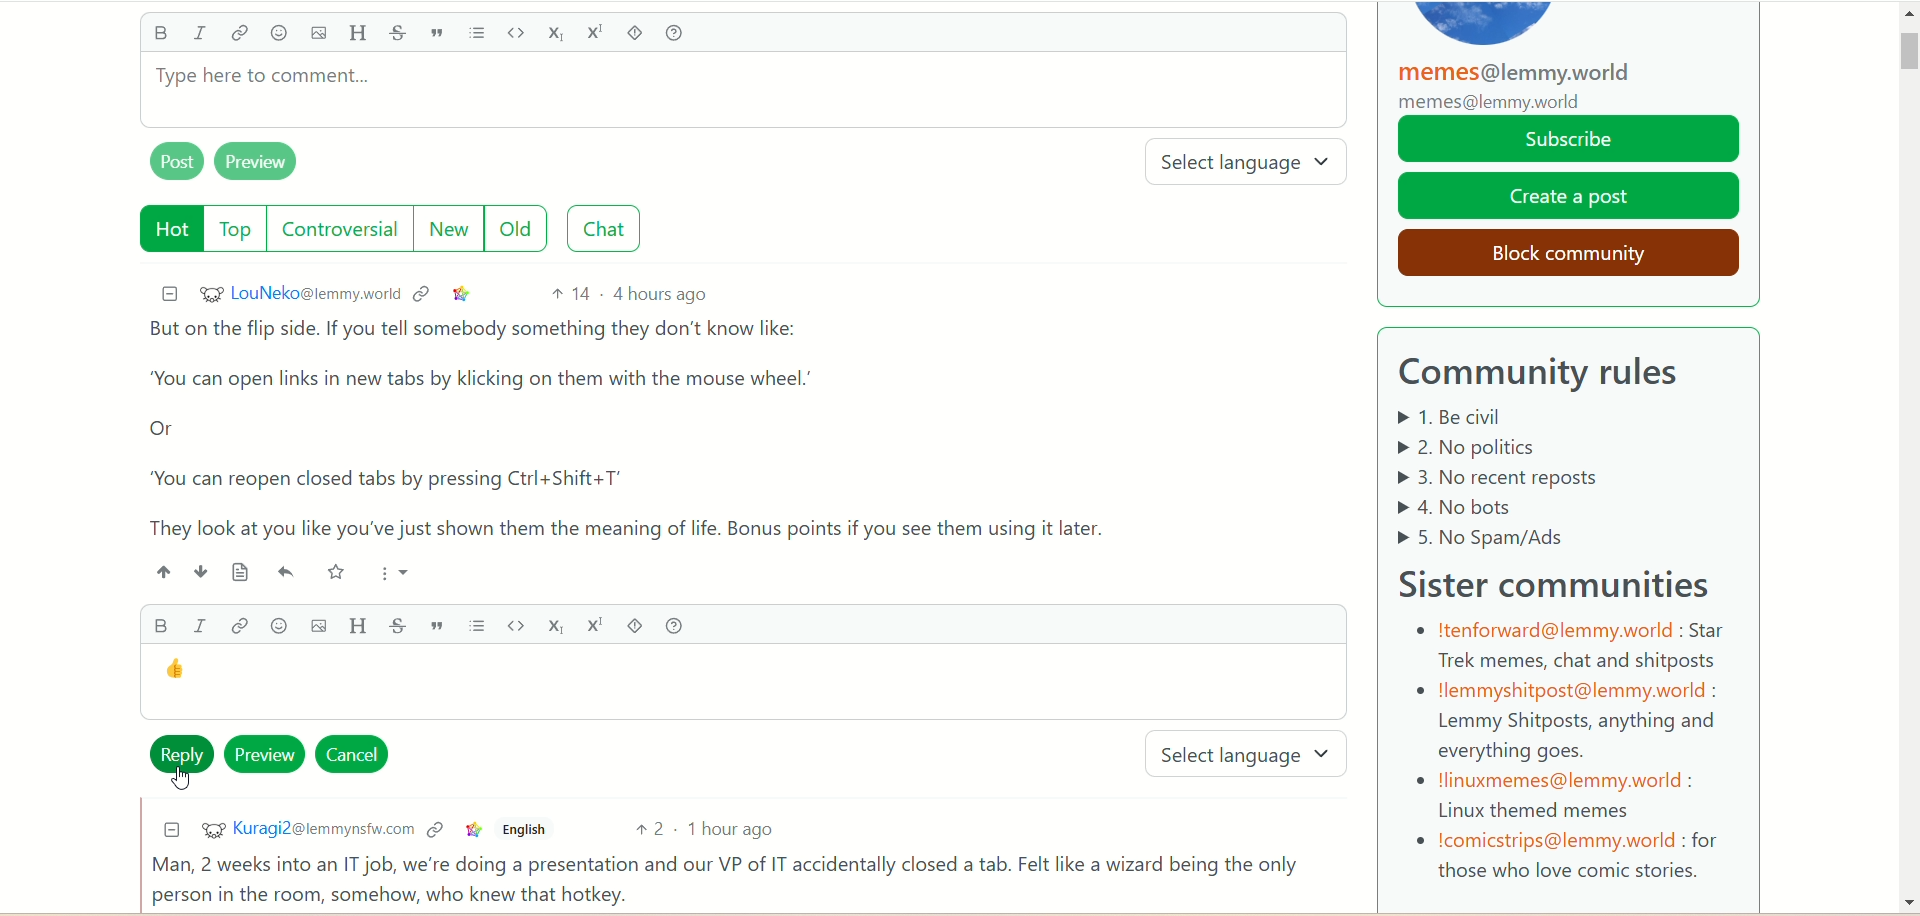 The width and height of the screenshot is (1920, 916). I want to click on subscript, so click(554, 622).